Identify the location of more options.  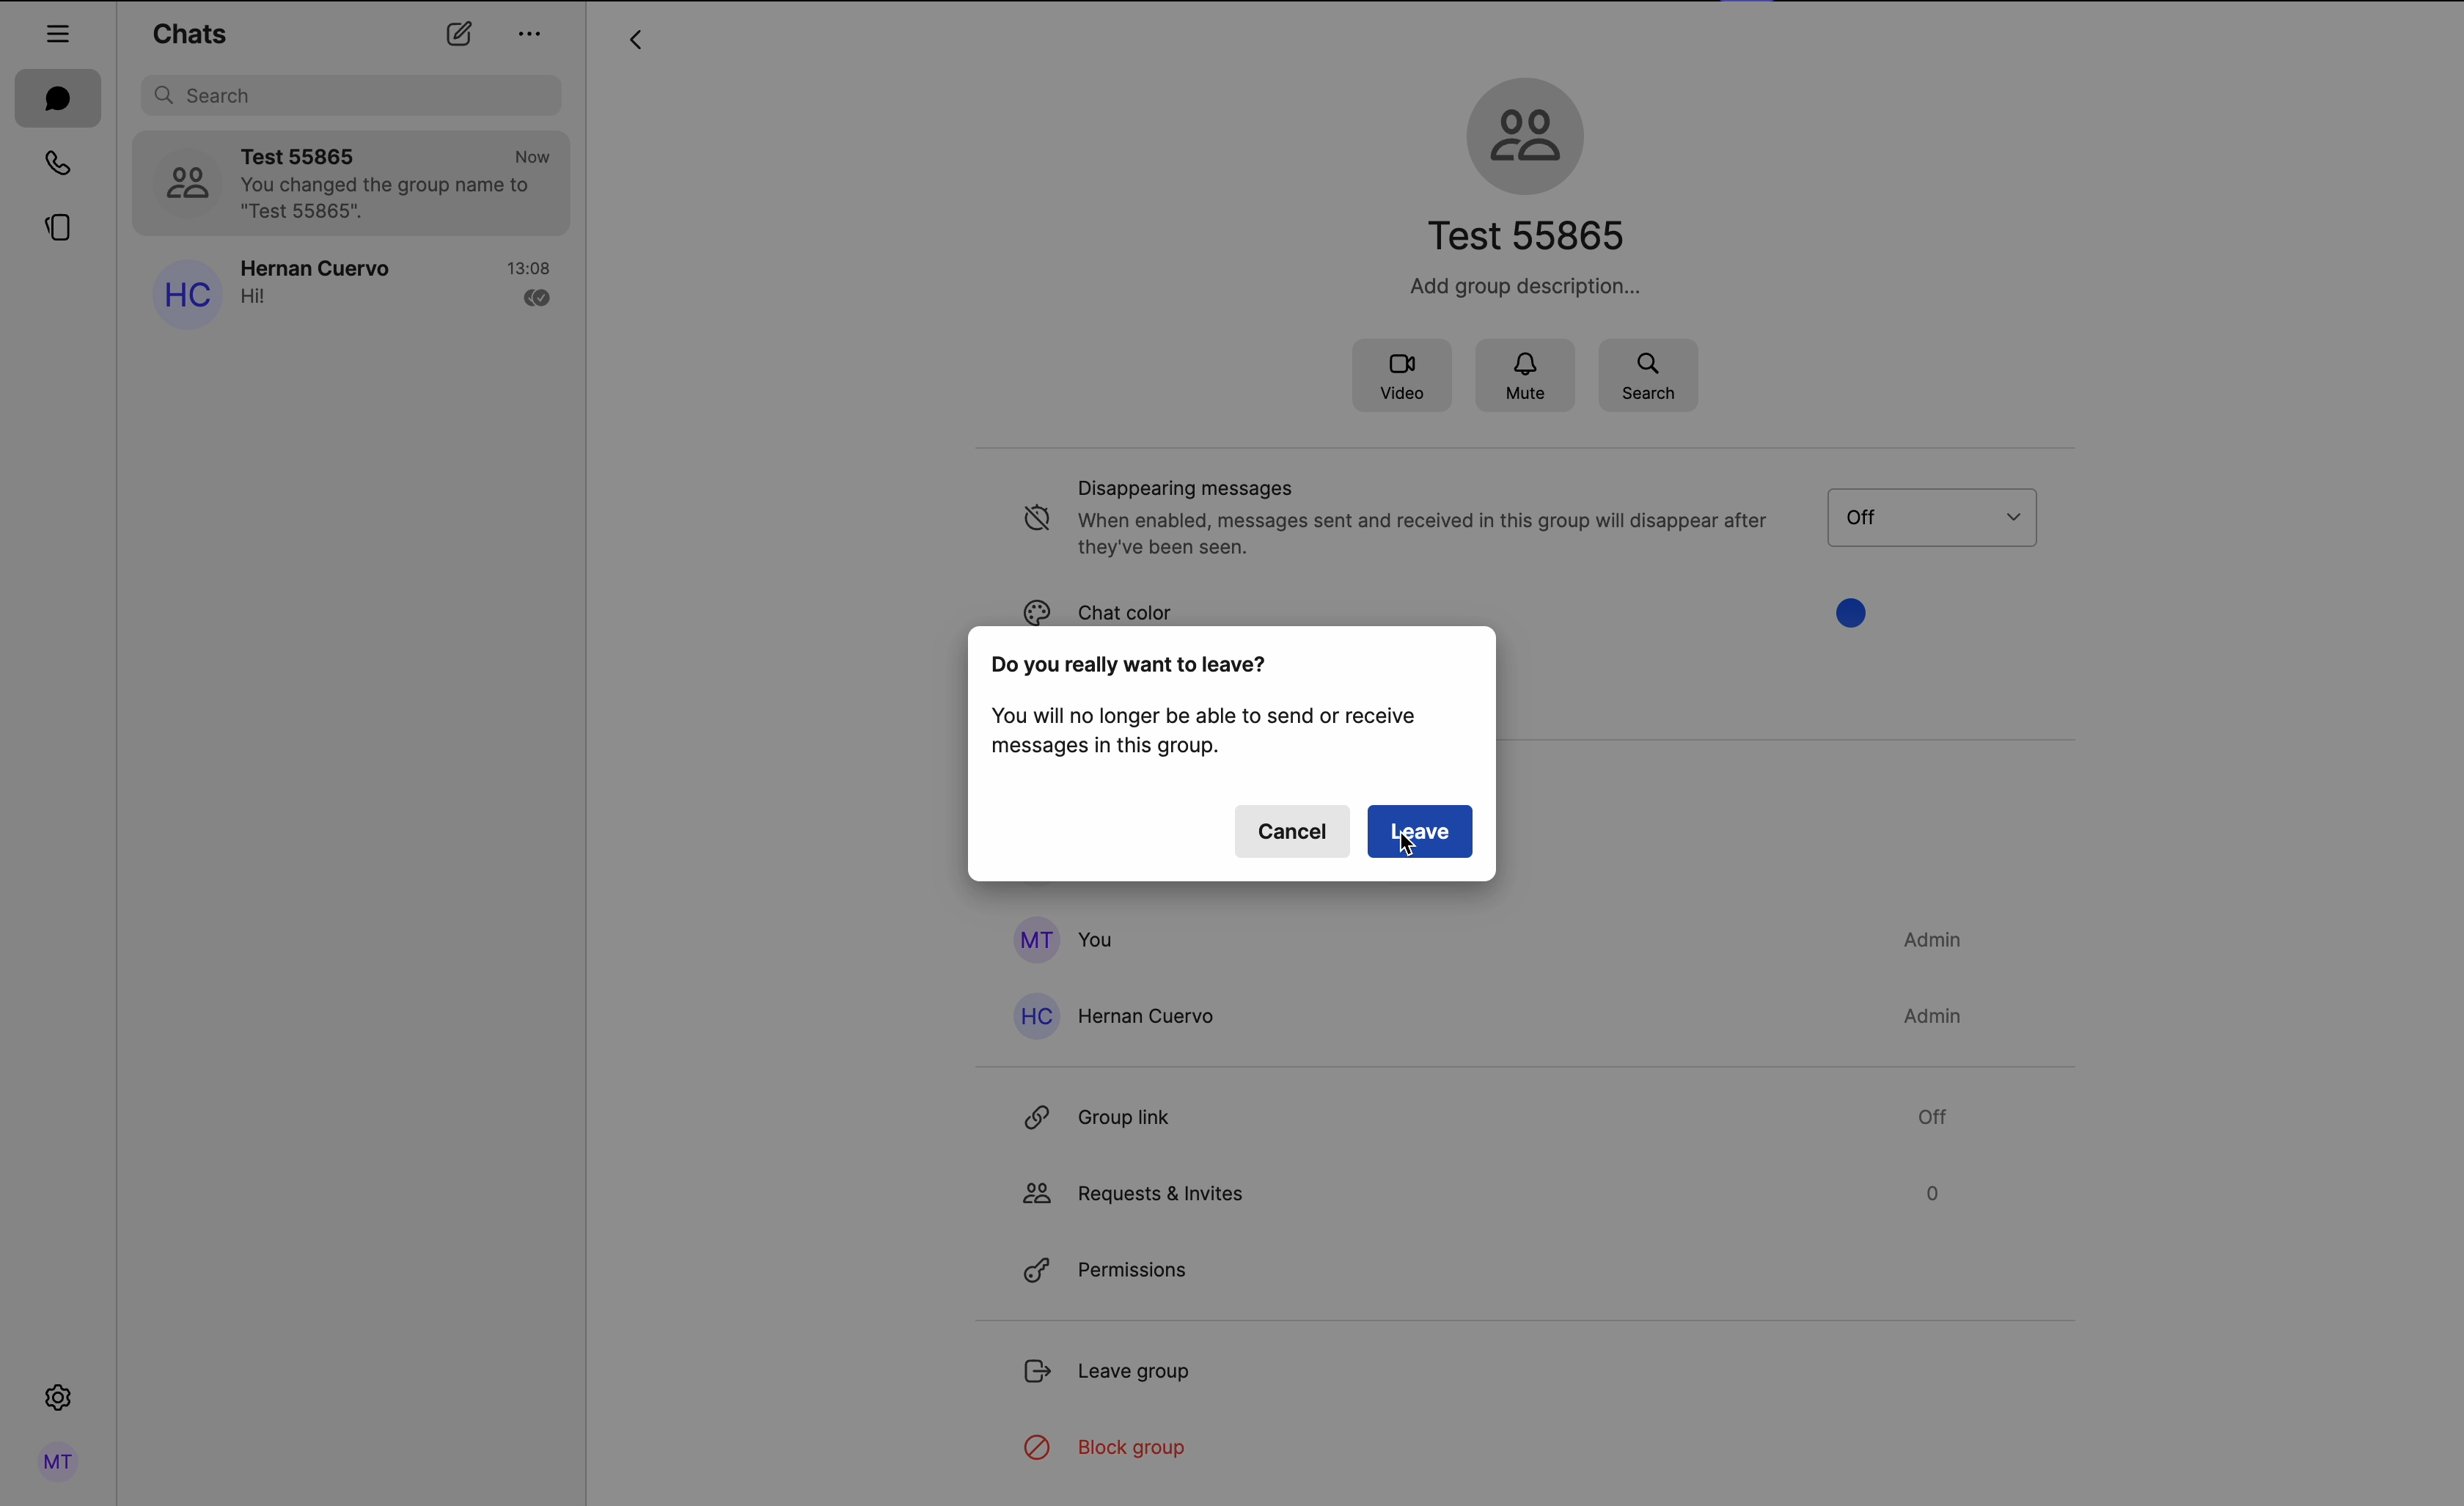
(533, 37).